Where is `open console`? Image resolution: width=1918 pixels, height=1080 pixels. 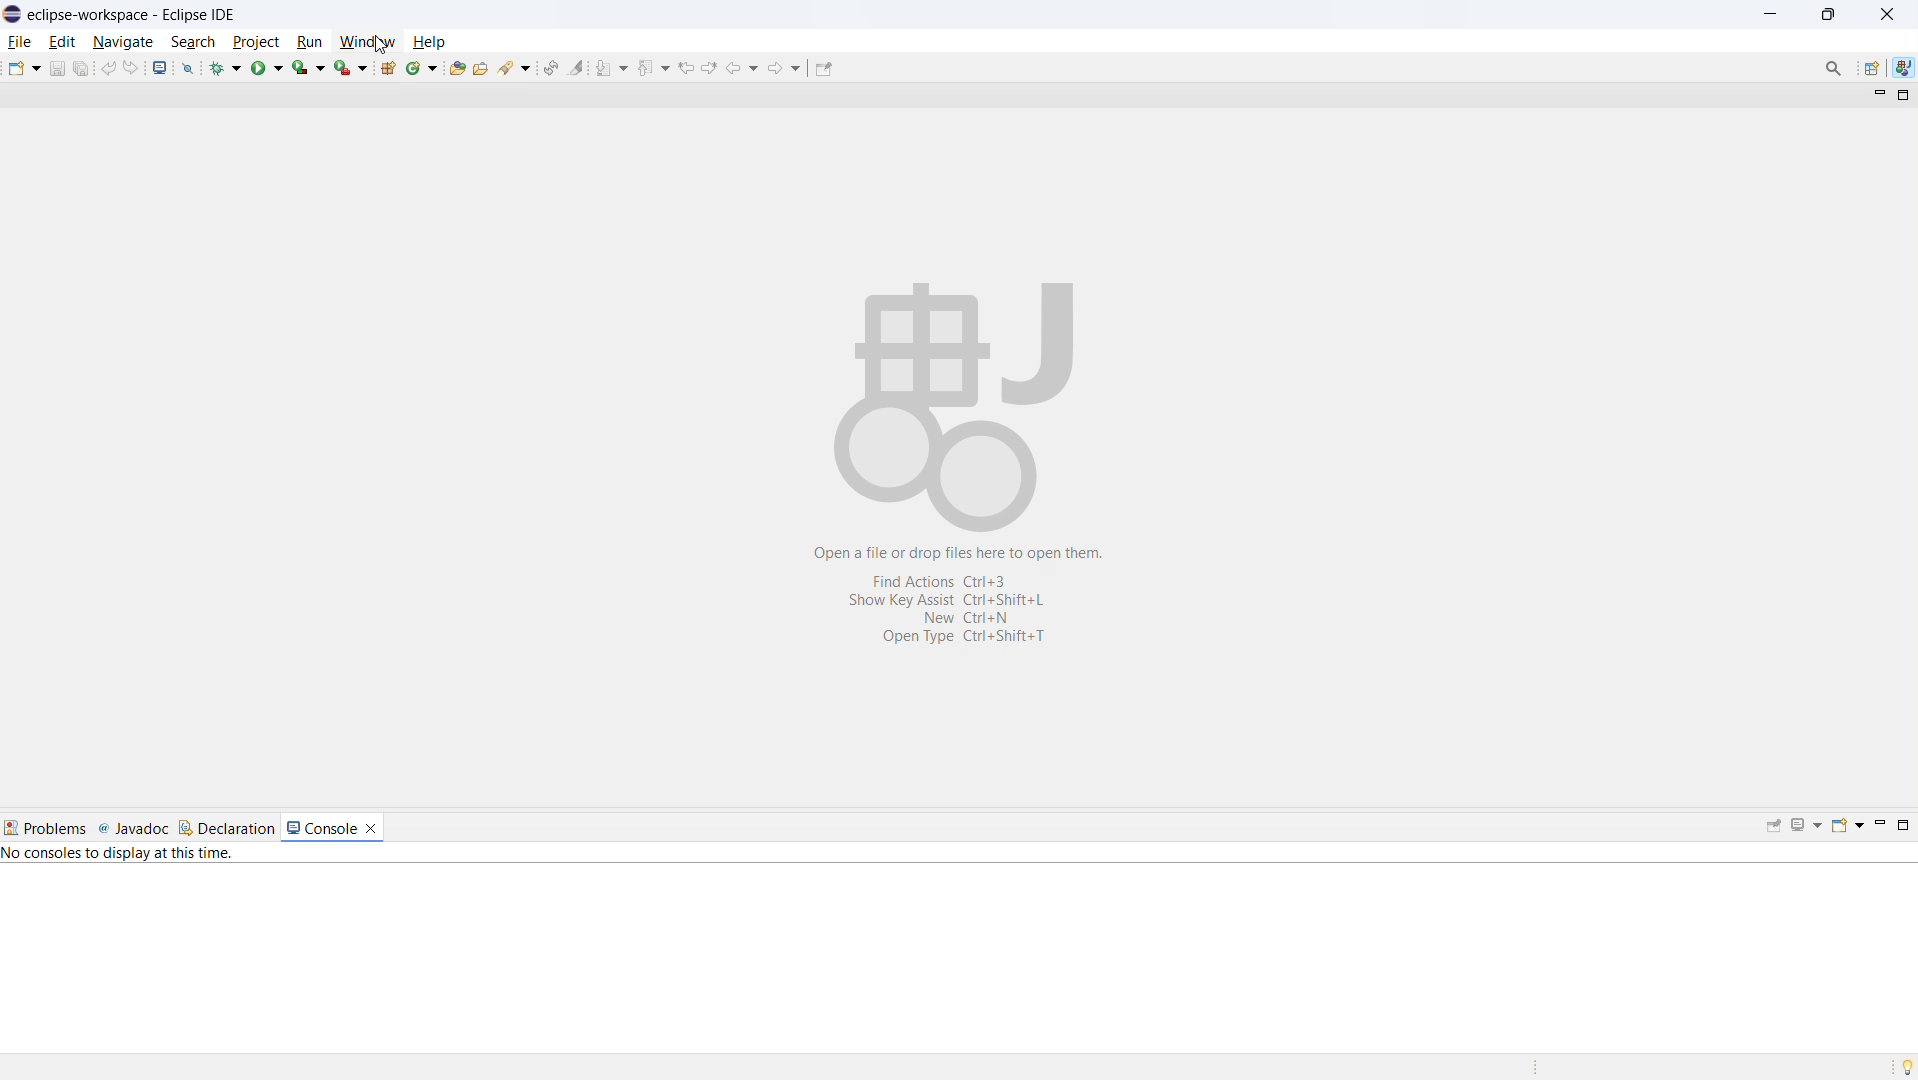
open console is located at coordinates (1846, 826).